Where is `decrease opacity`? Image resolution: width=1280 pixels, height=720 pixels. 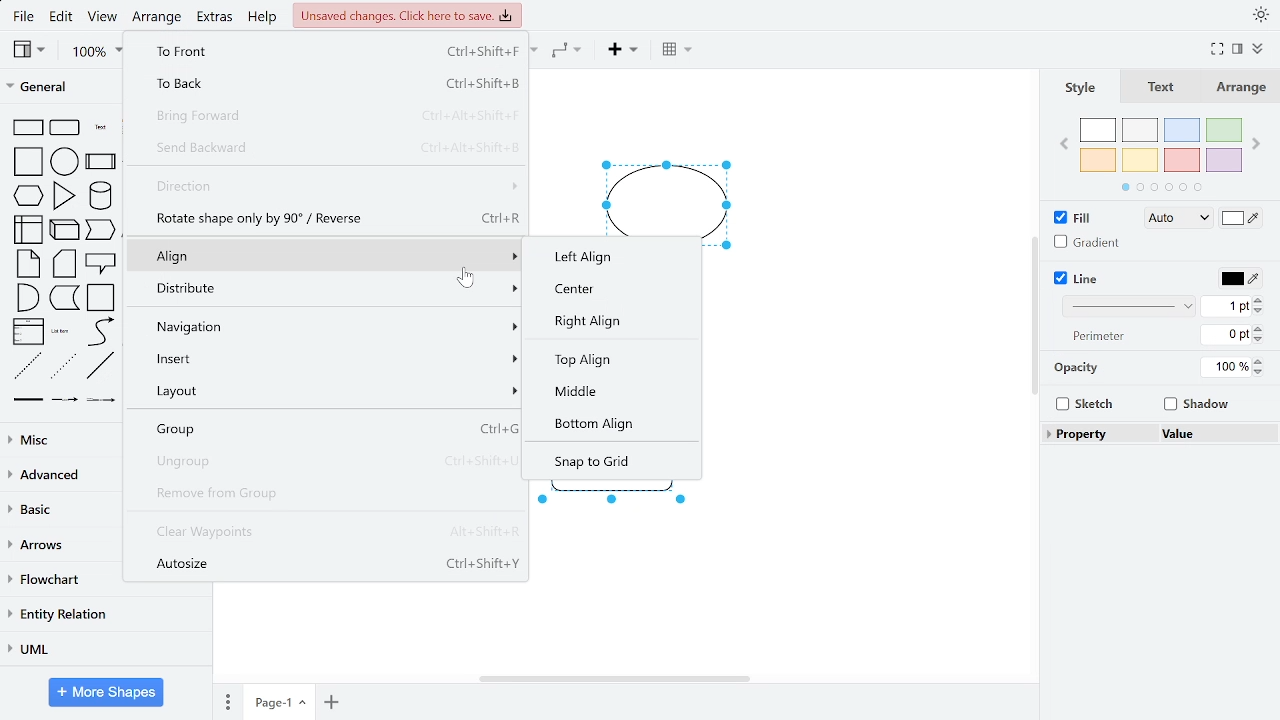
decrease opacity is located at coordinates (1259, 372).